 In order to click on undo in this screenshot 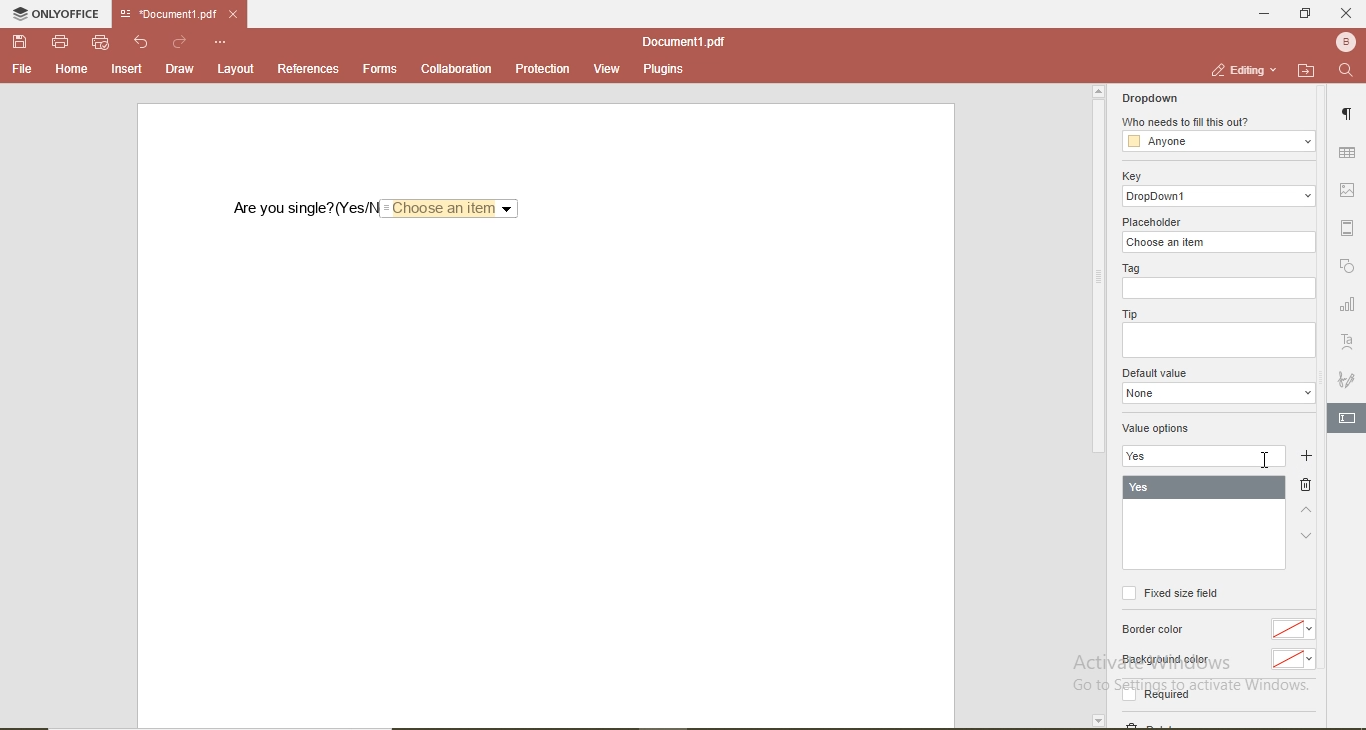, I will do `click(142, 43)`.